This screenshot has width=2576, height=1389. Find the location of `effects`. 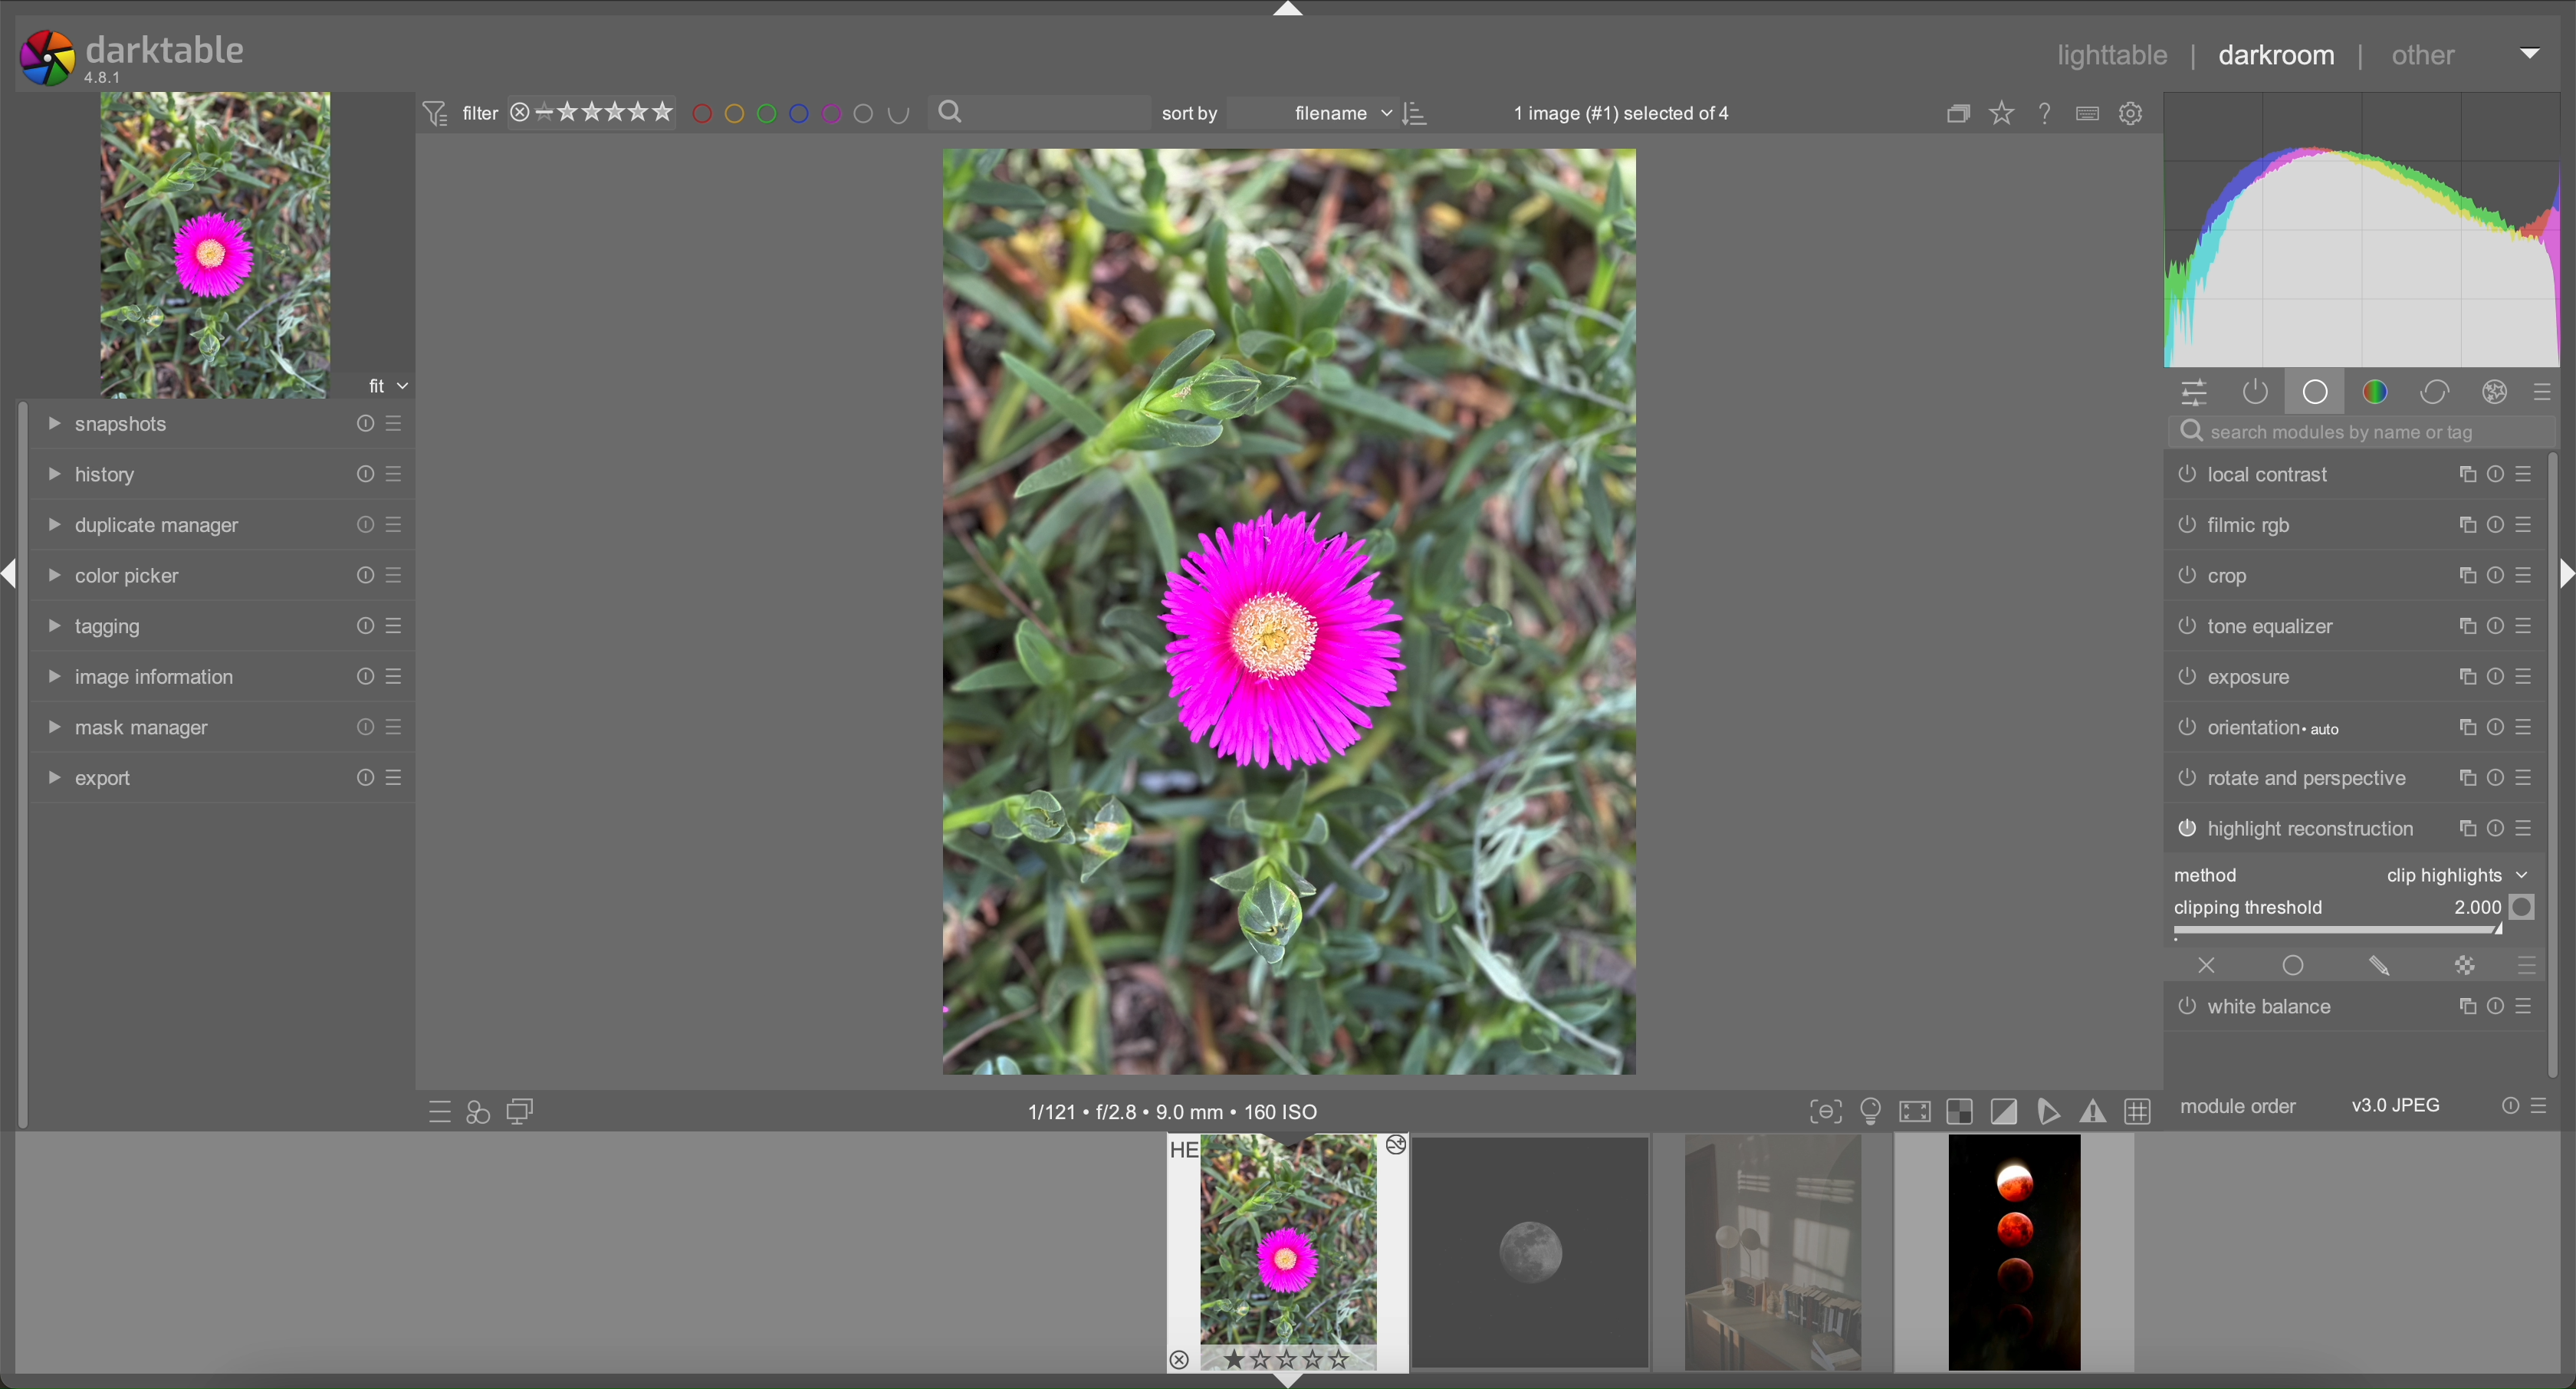

effects is located at coordinates (2494, 390).